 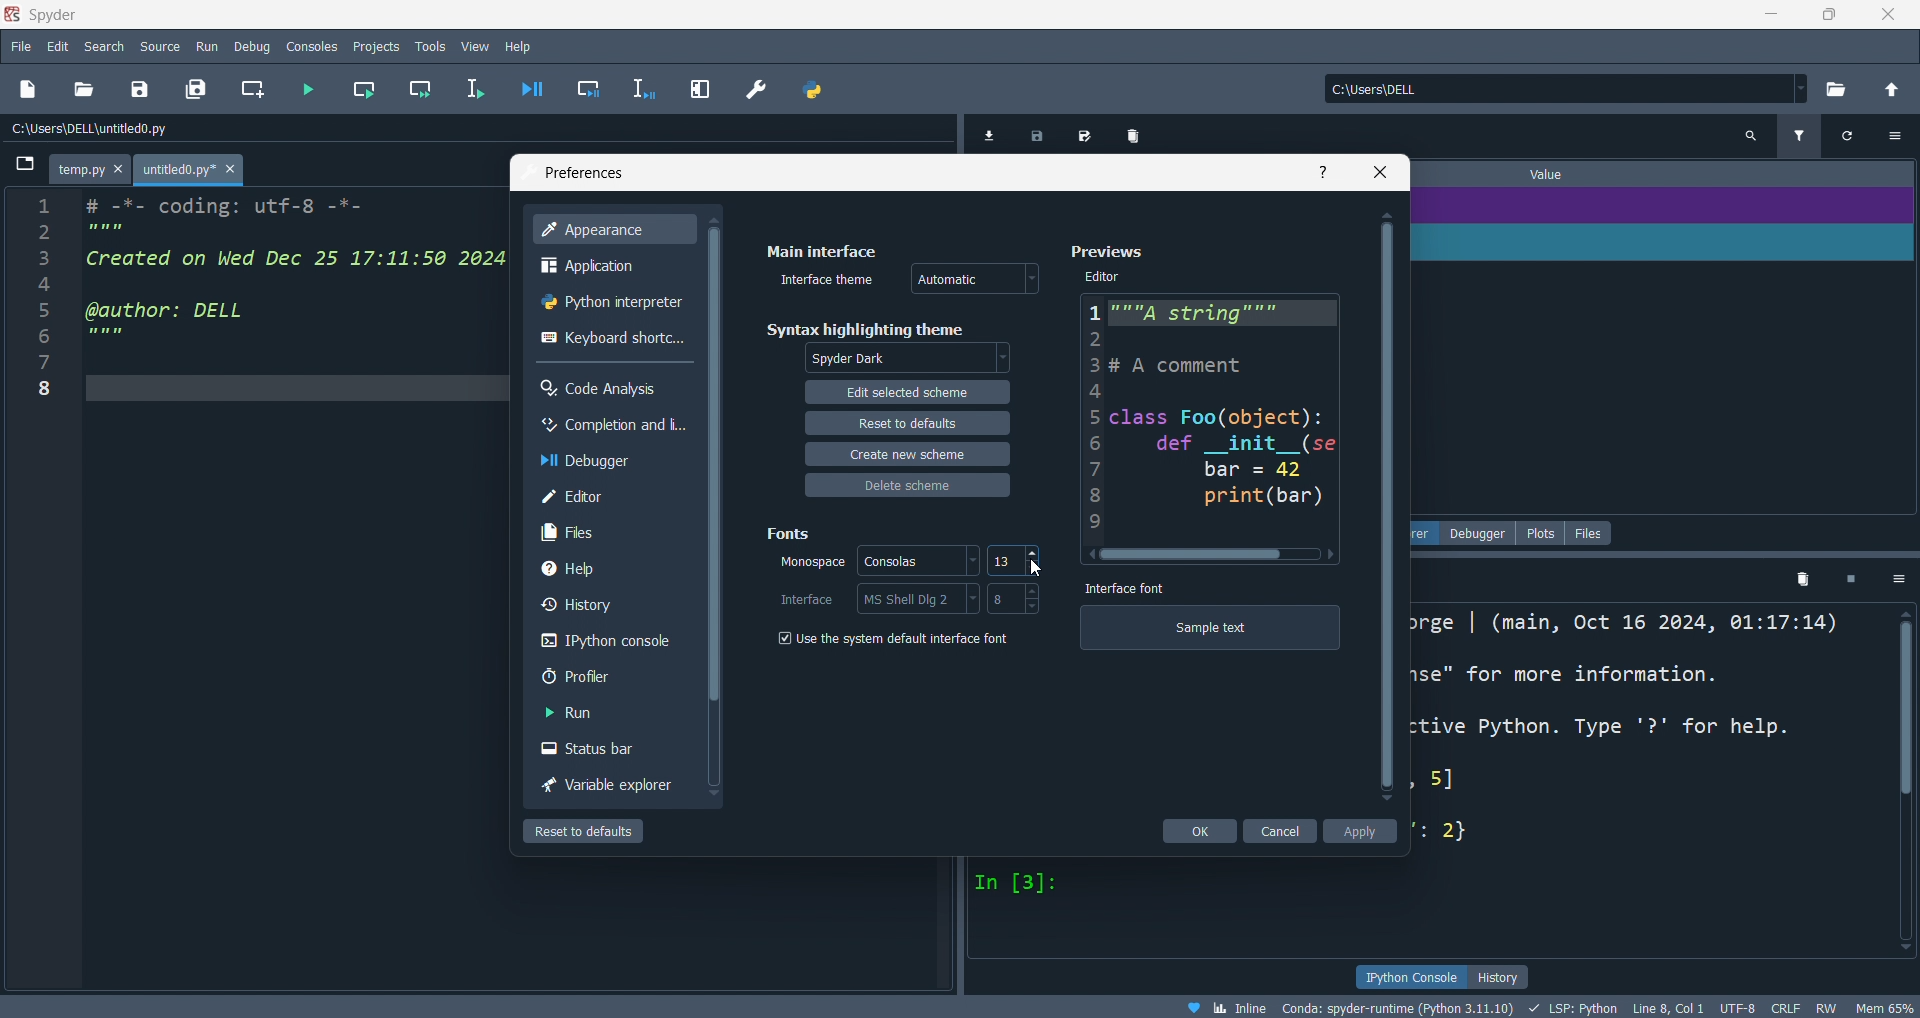 What do you see at coordinates (143, 89) in the screenshot?
I see `save` at bounding box center [143, 89].